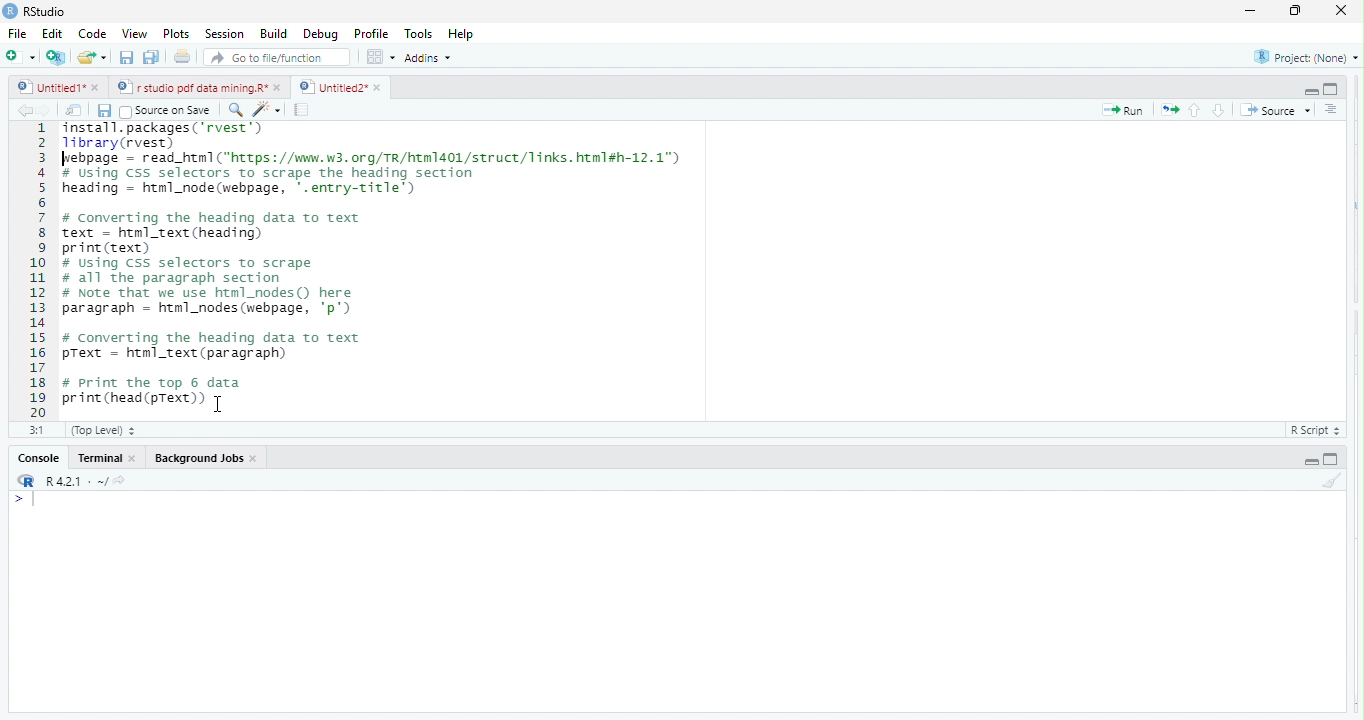 This screenshot has height=720, width=1364. What do you see at coordinates (194, 88) in the screenshot?
I see `© | r studio pdf data mining.R` at bounding box center [194, 88].